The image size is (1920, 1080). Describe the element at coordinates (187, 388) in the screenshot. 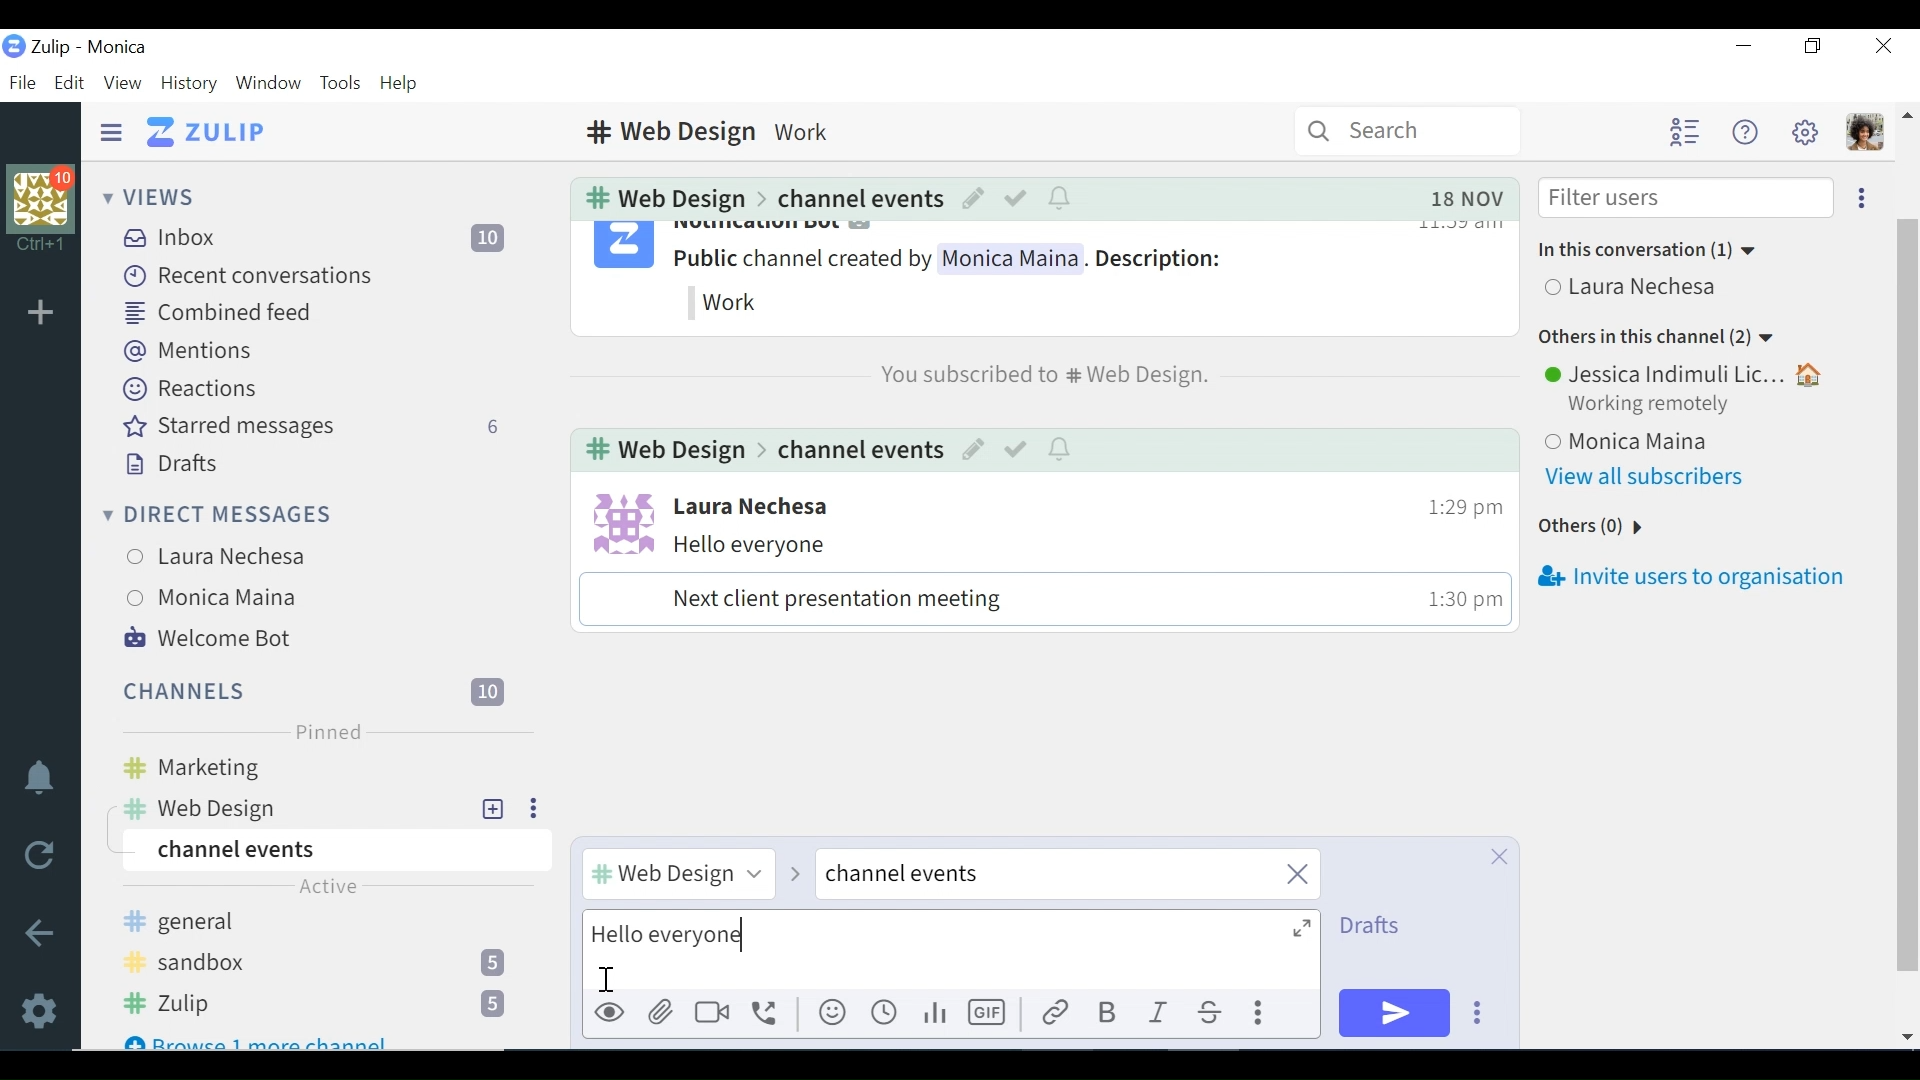

I see `Reactions` at that location.